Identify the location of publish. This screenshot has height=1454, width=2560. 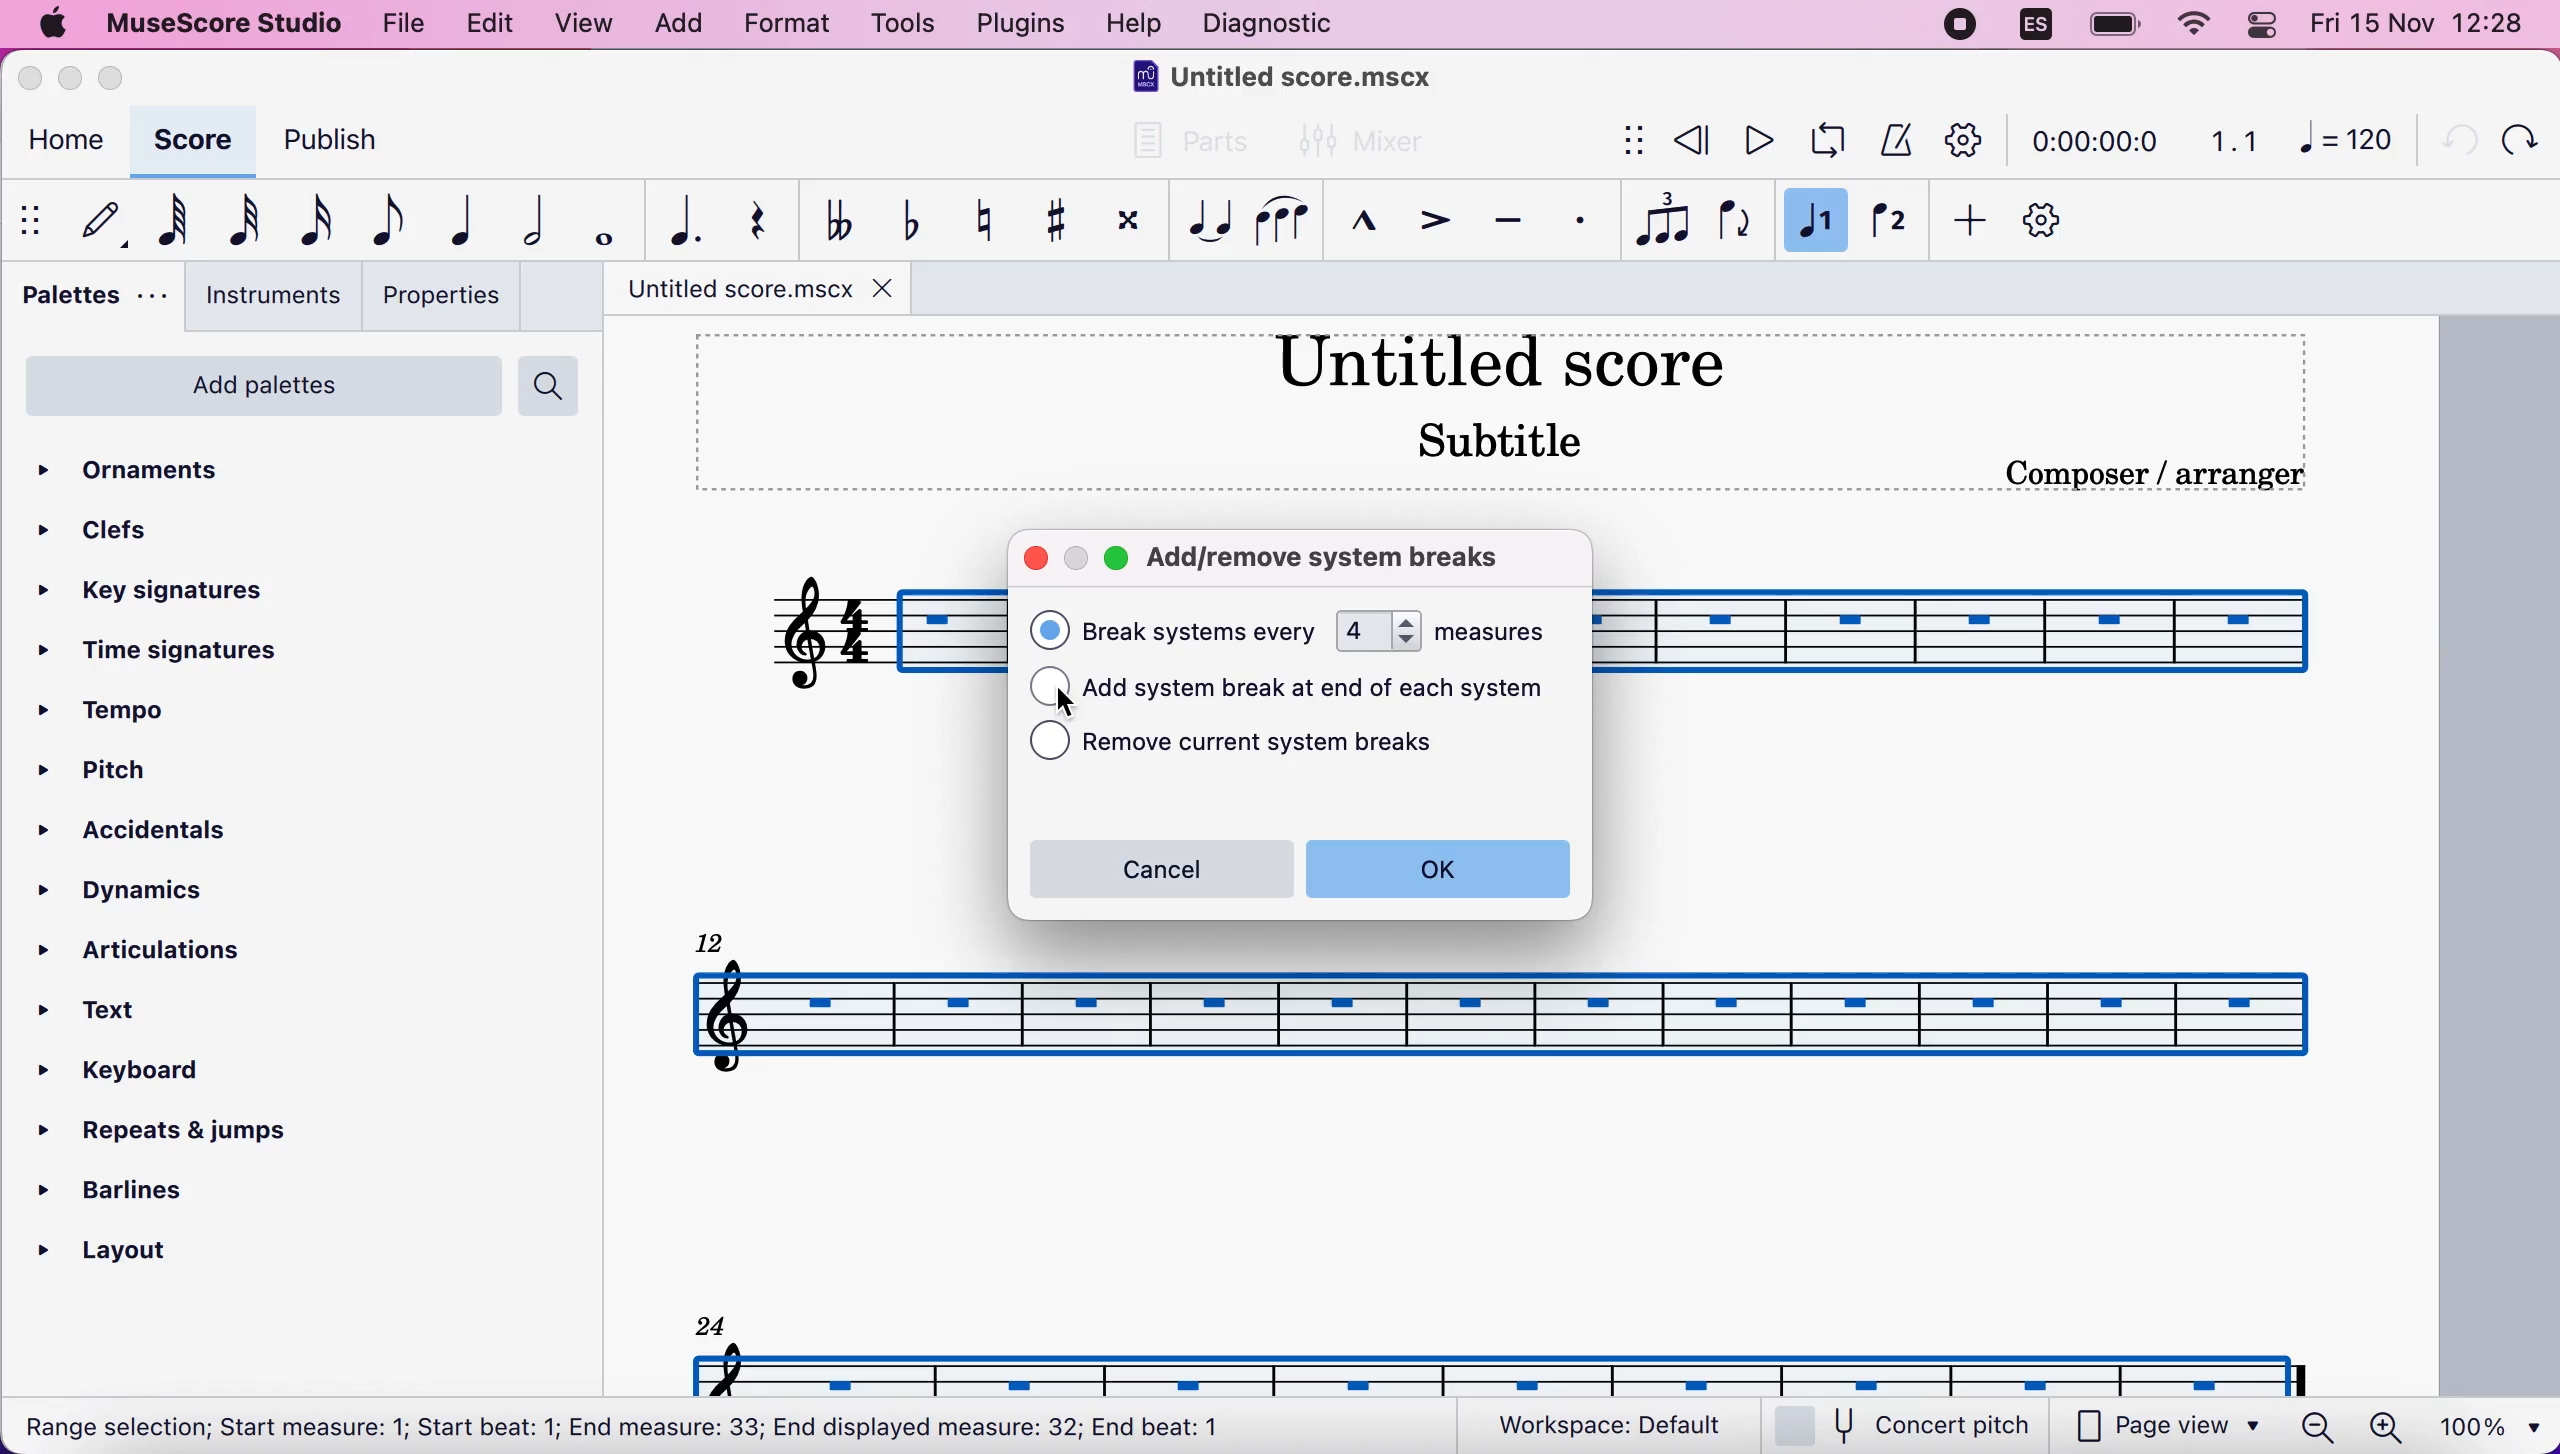
(349, 147).